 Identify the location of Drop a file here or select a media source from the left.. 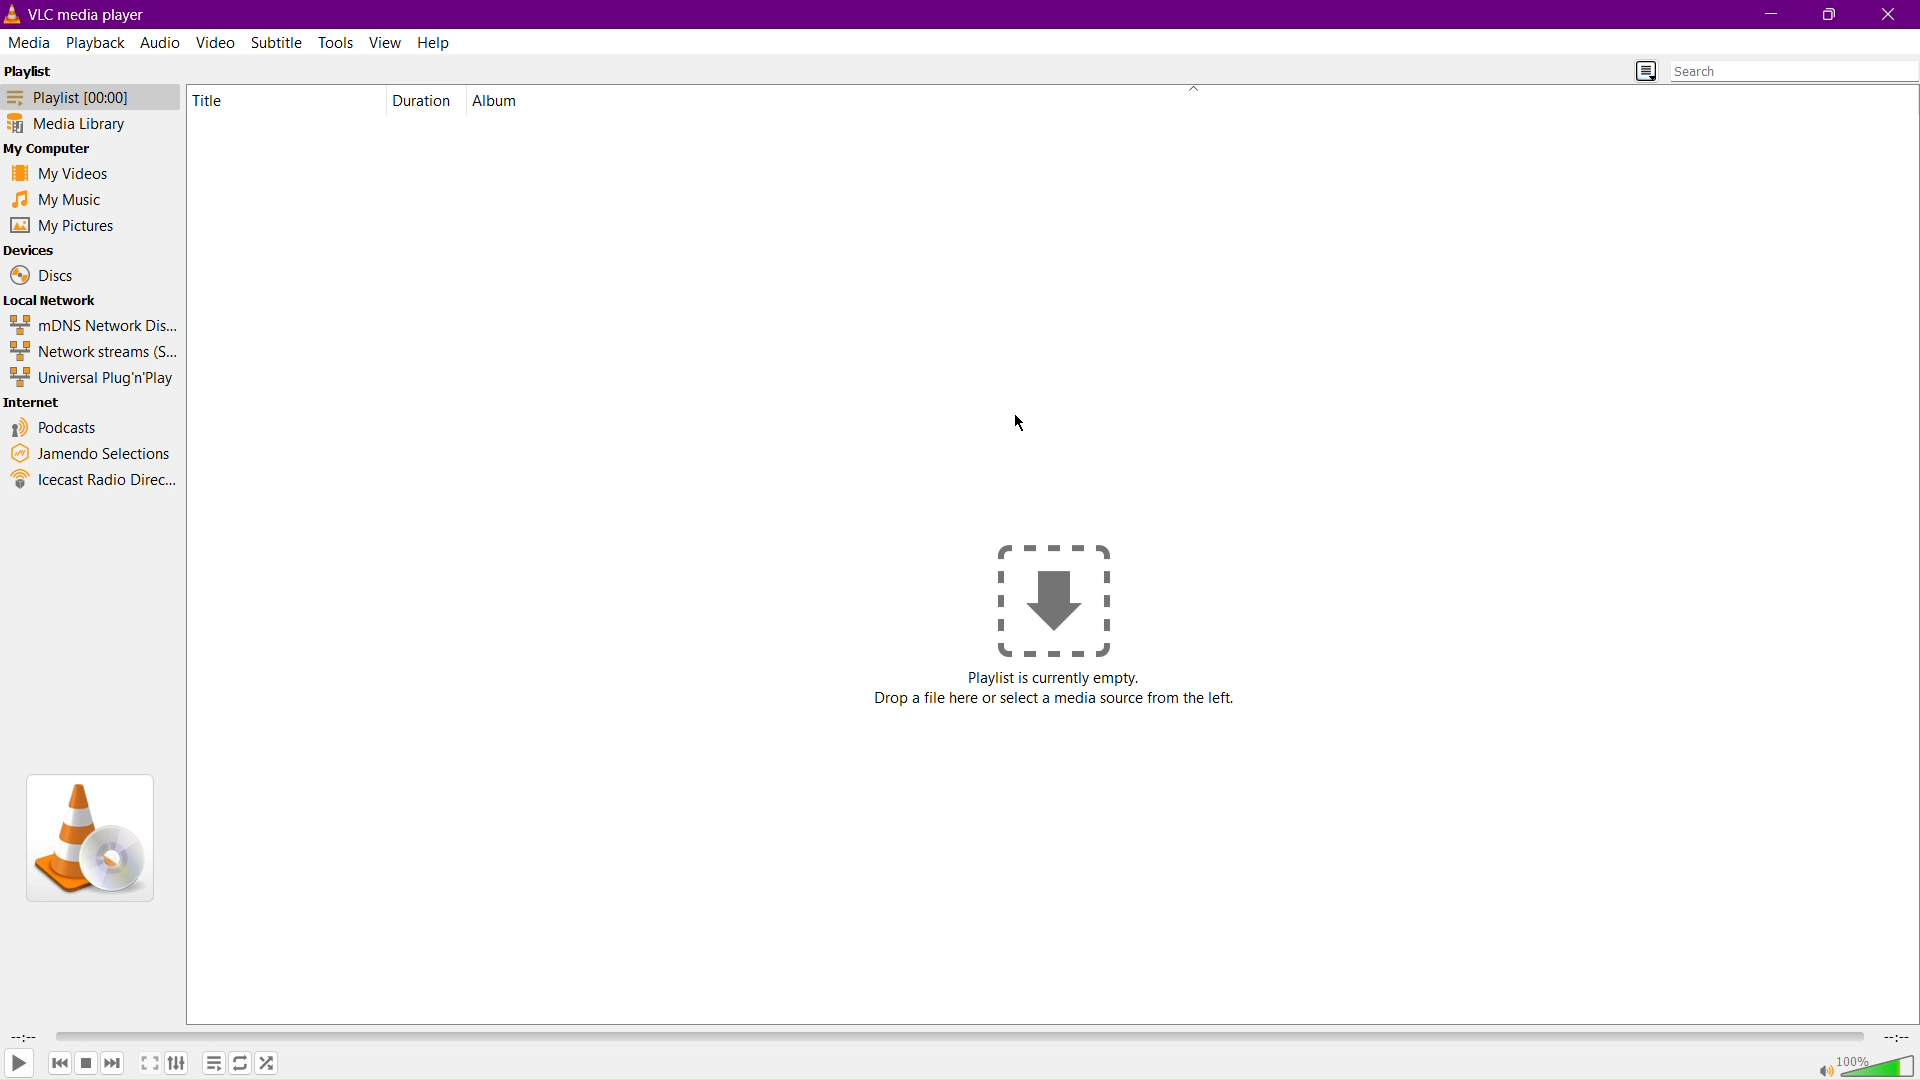
(1056, 700).